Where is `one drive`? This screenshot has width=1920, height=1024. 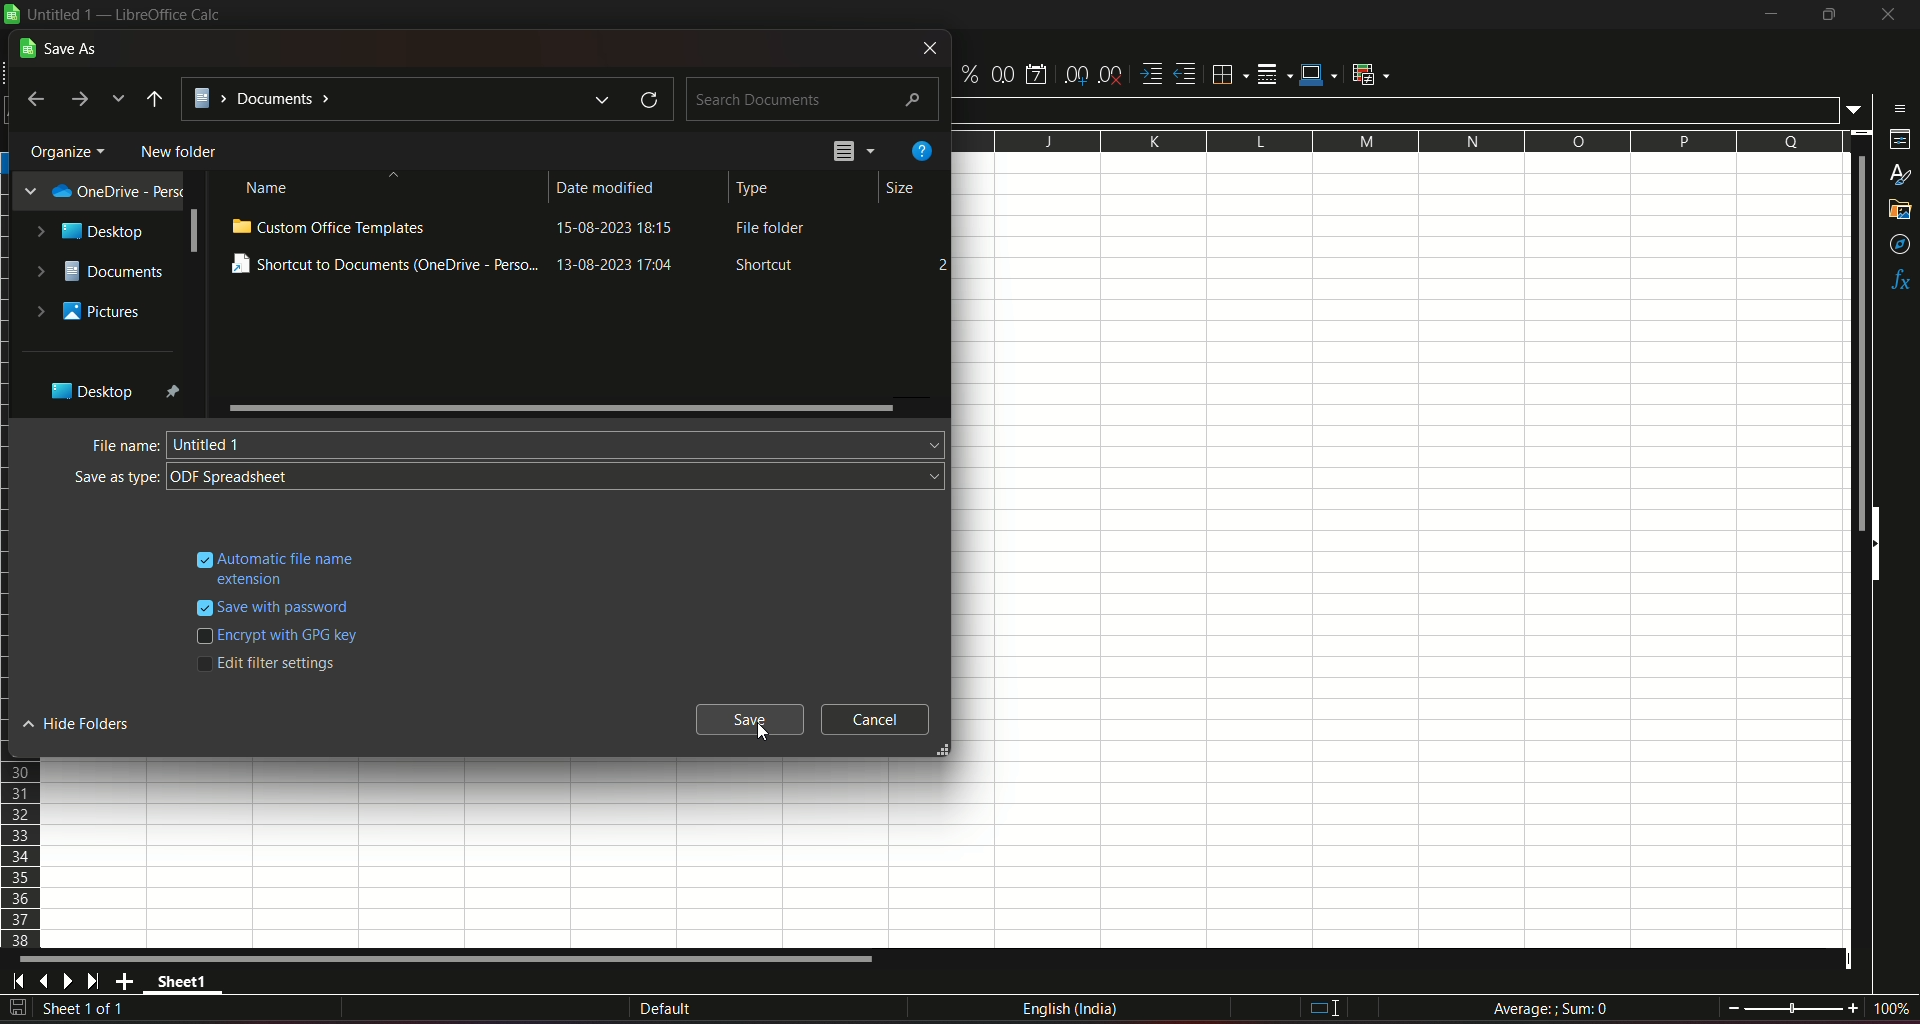 one drive is located at coordinates (98, 192).